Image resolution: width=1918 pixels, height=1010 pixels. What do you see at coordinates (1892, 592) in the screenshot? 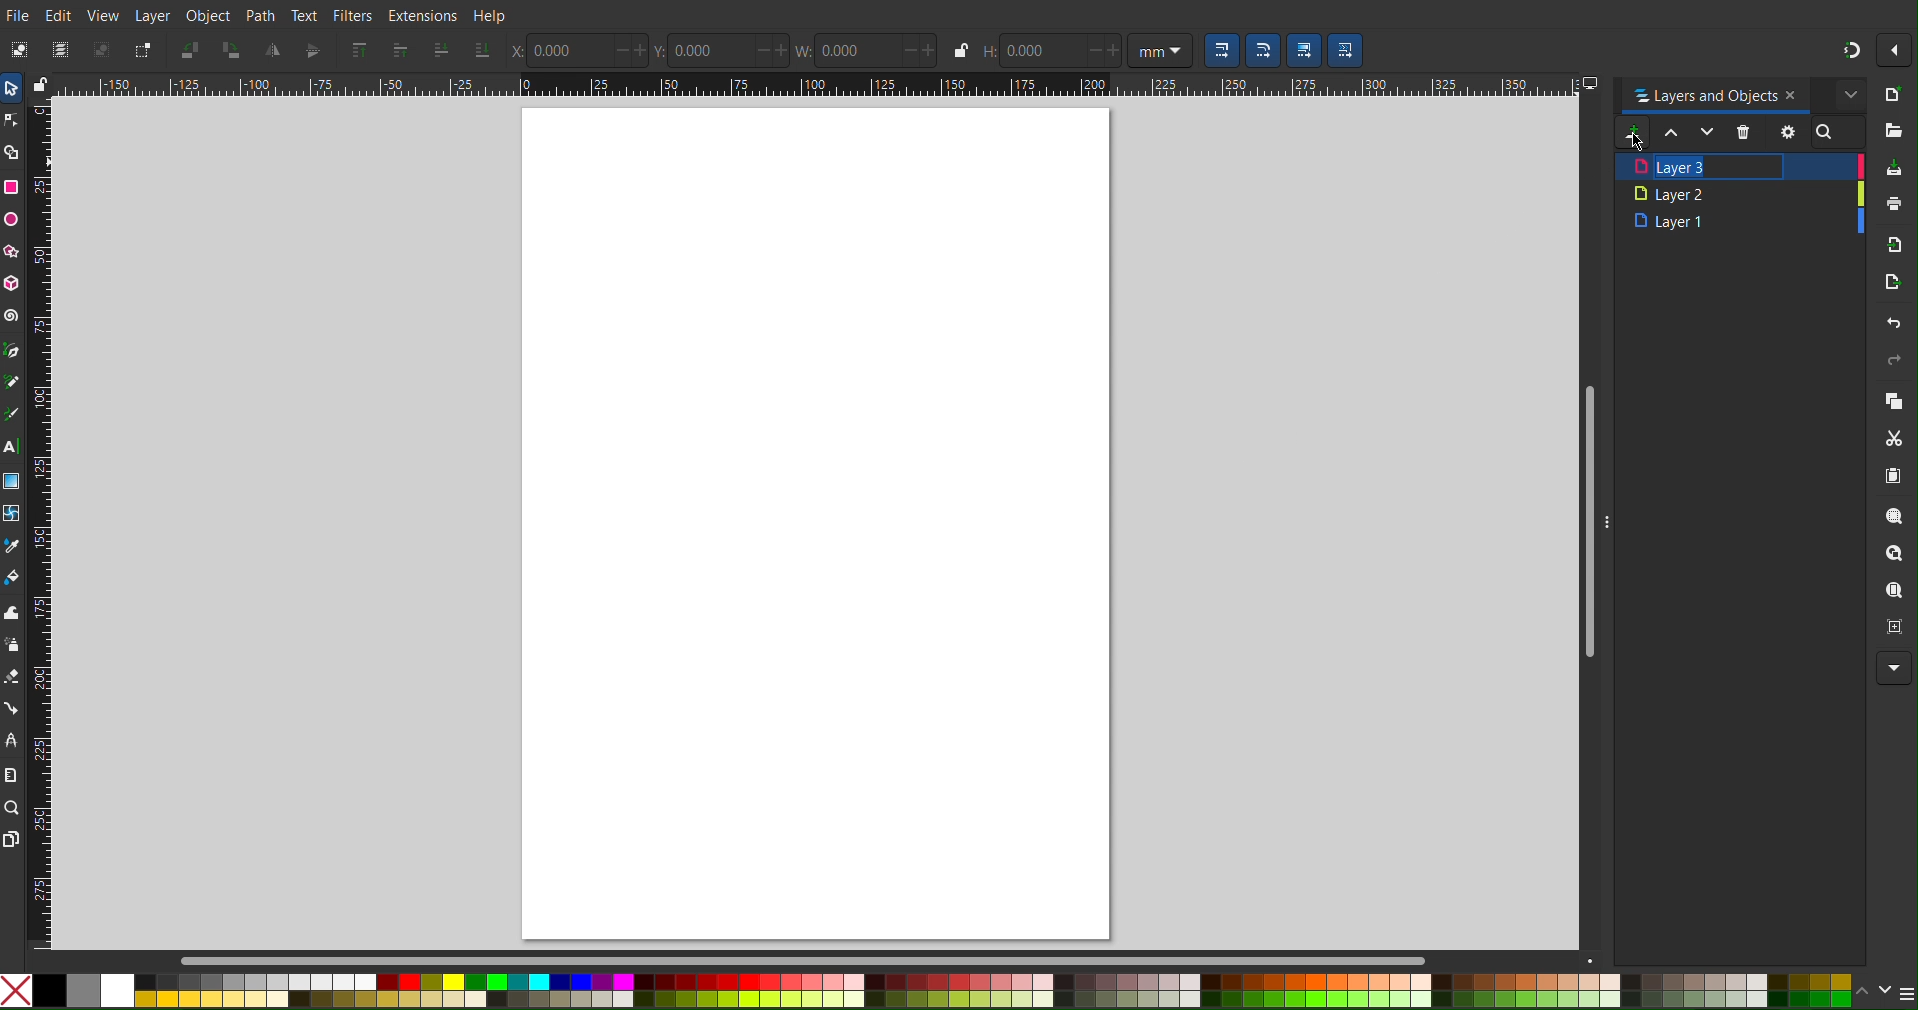
I see `Zoom Page` at bounding box center [1892, 592].